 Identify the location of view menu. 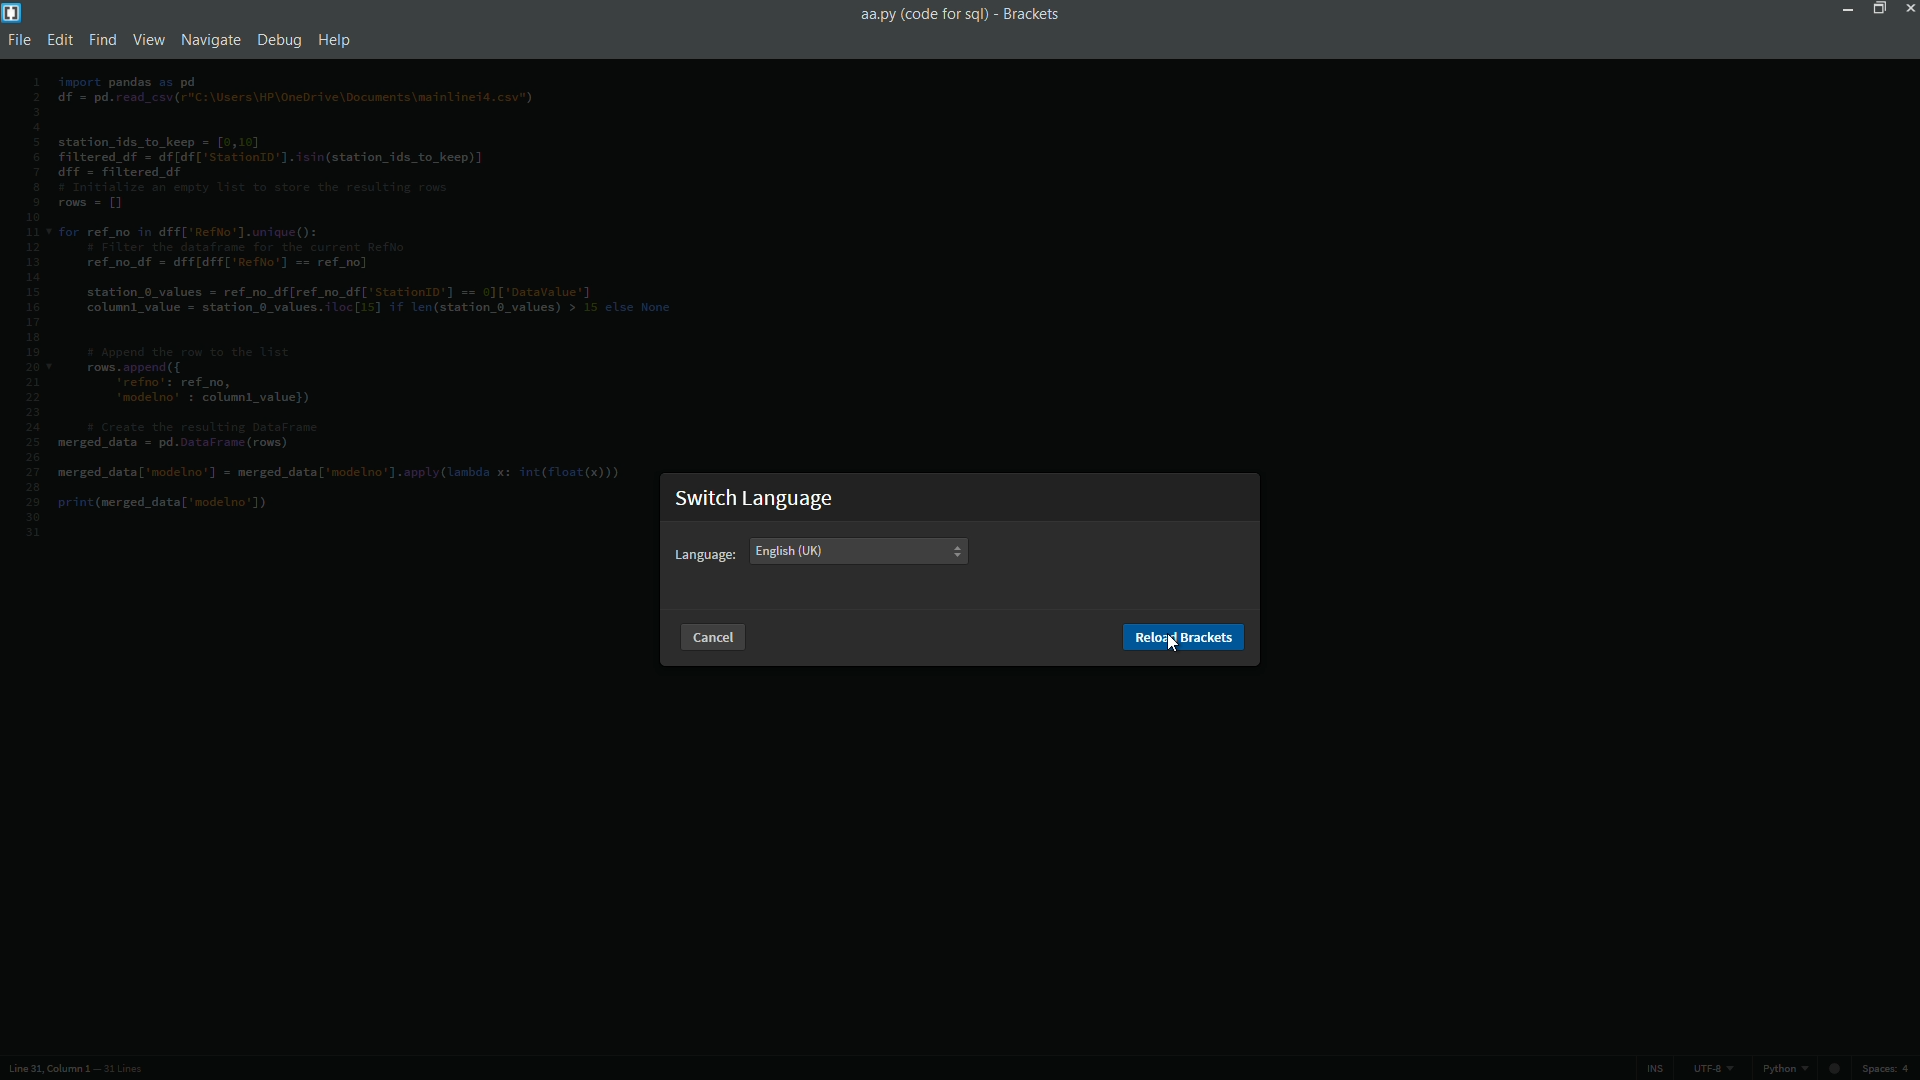
(147, 39).